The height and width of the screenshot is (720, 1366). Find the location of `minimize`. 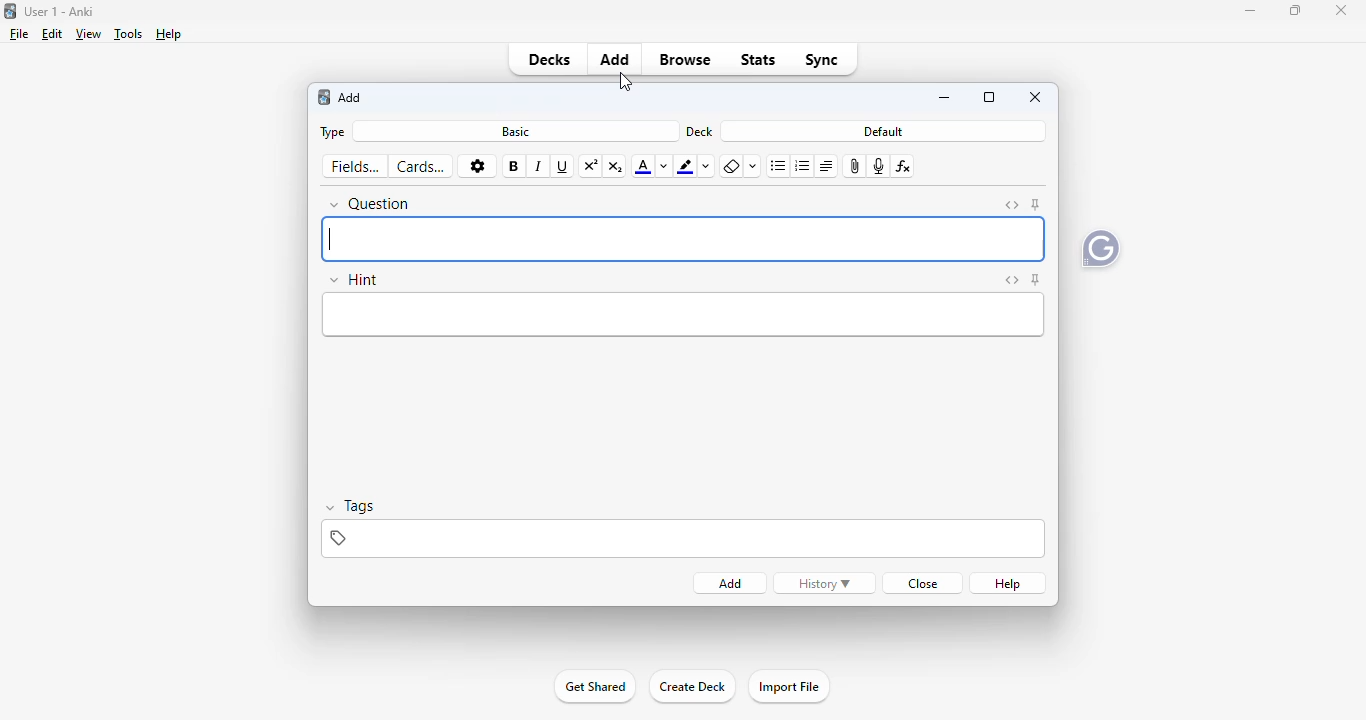

minimize is located at coordinates (947, 98).